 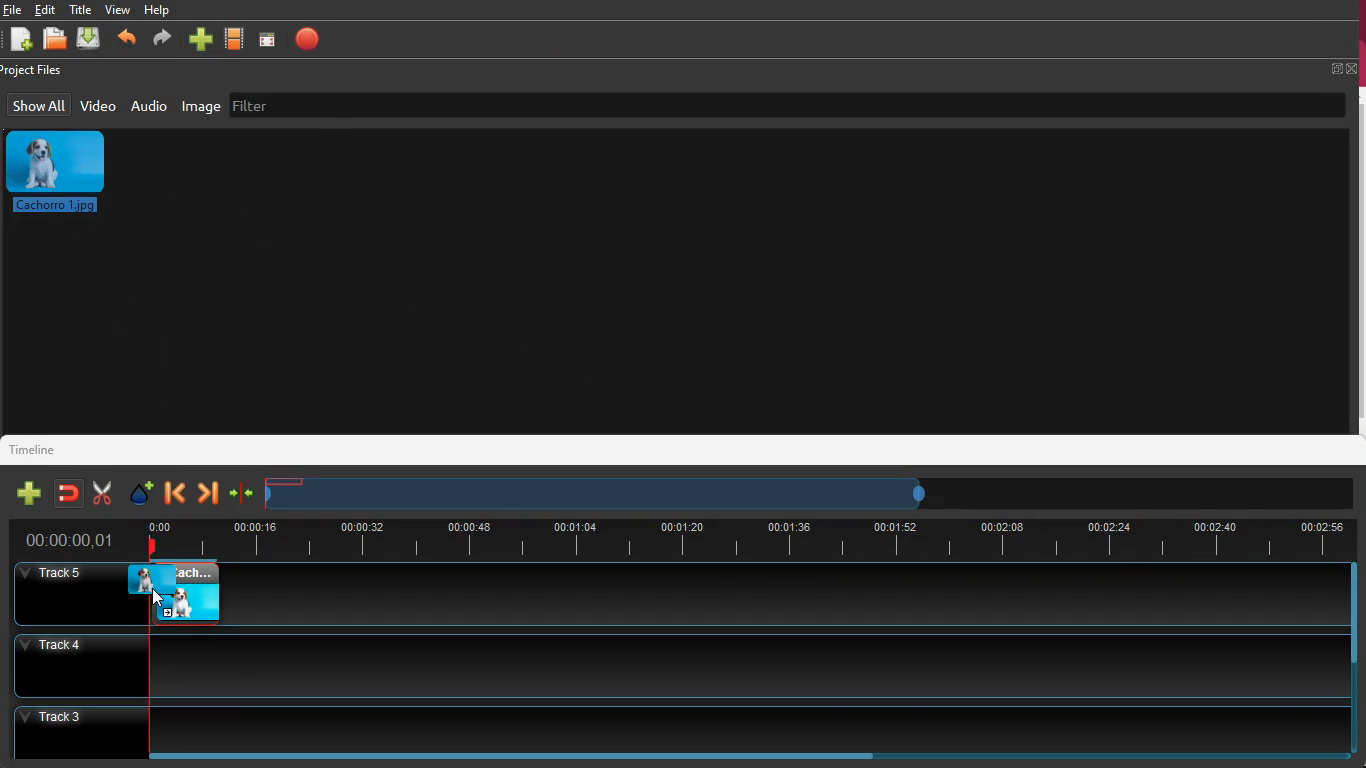 I want to click on image, so click(x=60, y=174).